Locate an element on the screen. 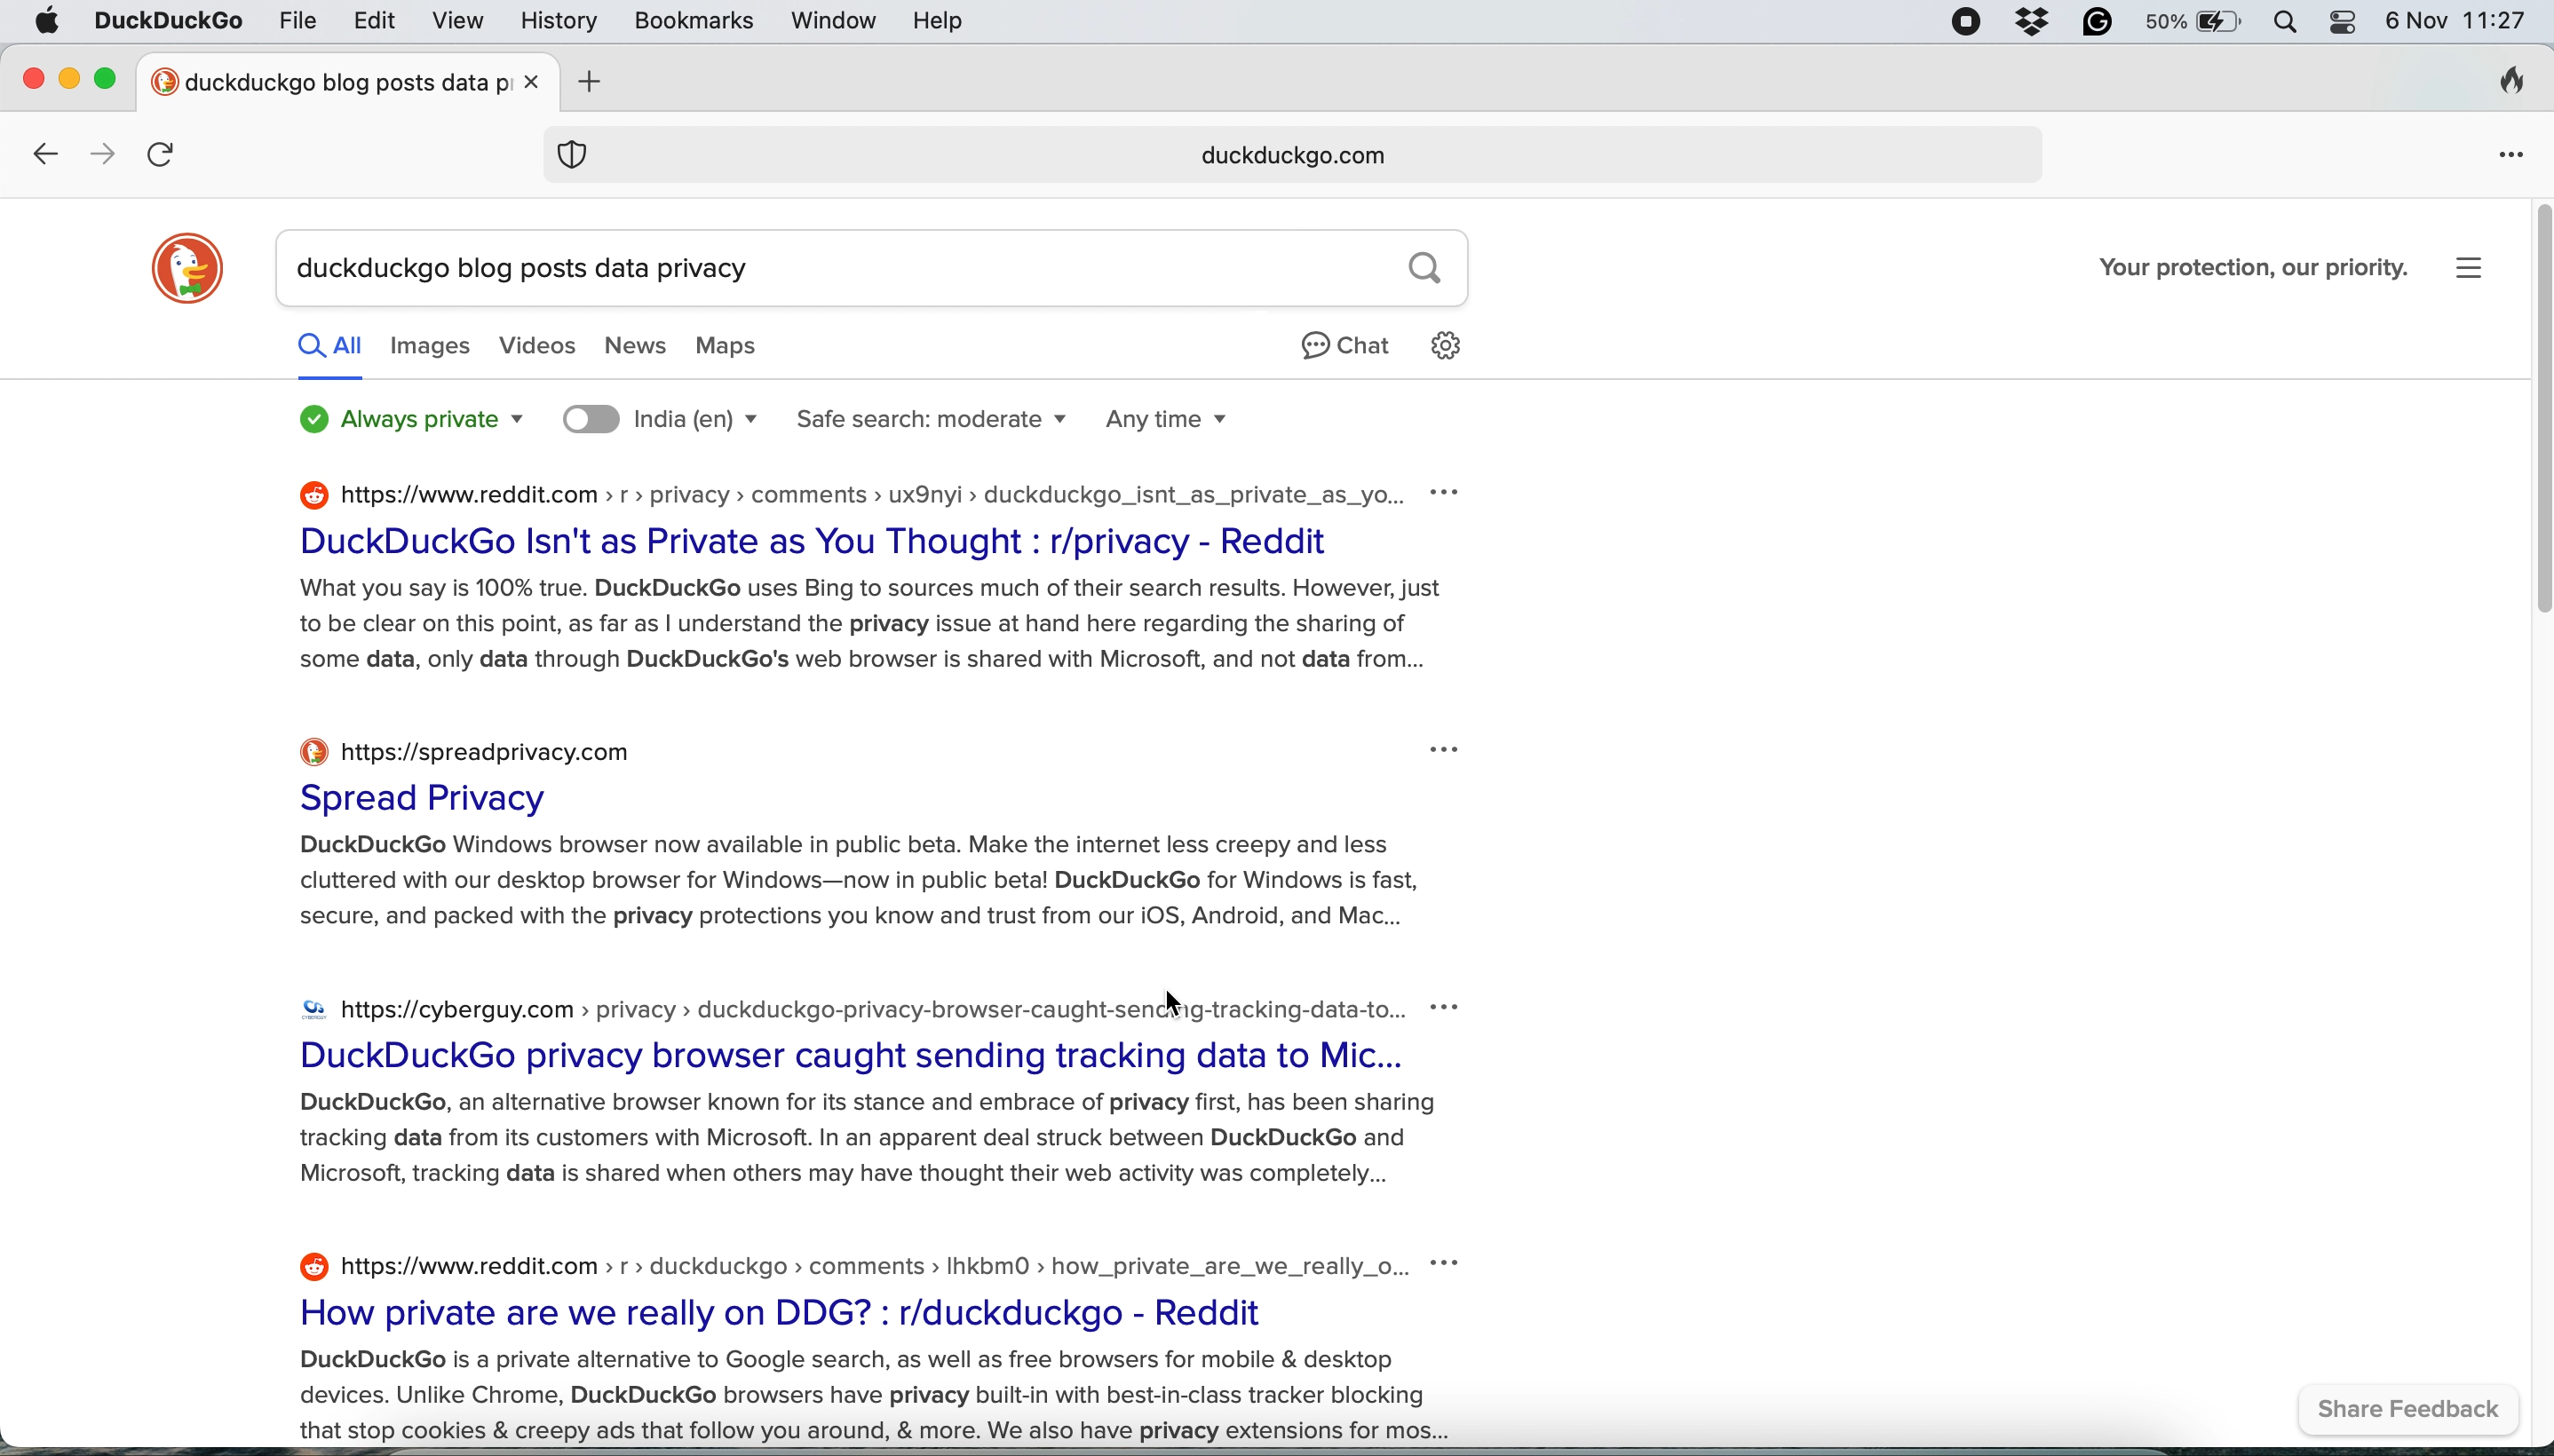  text is located at coordinates (406, 418).